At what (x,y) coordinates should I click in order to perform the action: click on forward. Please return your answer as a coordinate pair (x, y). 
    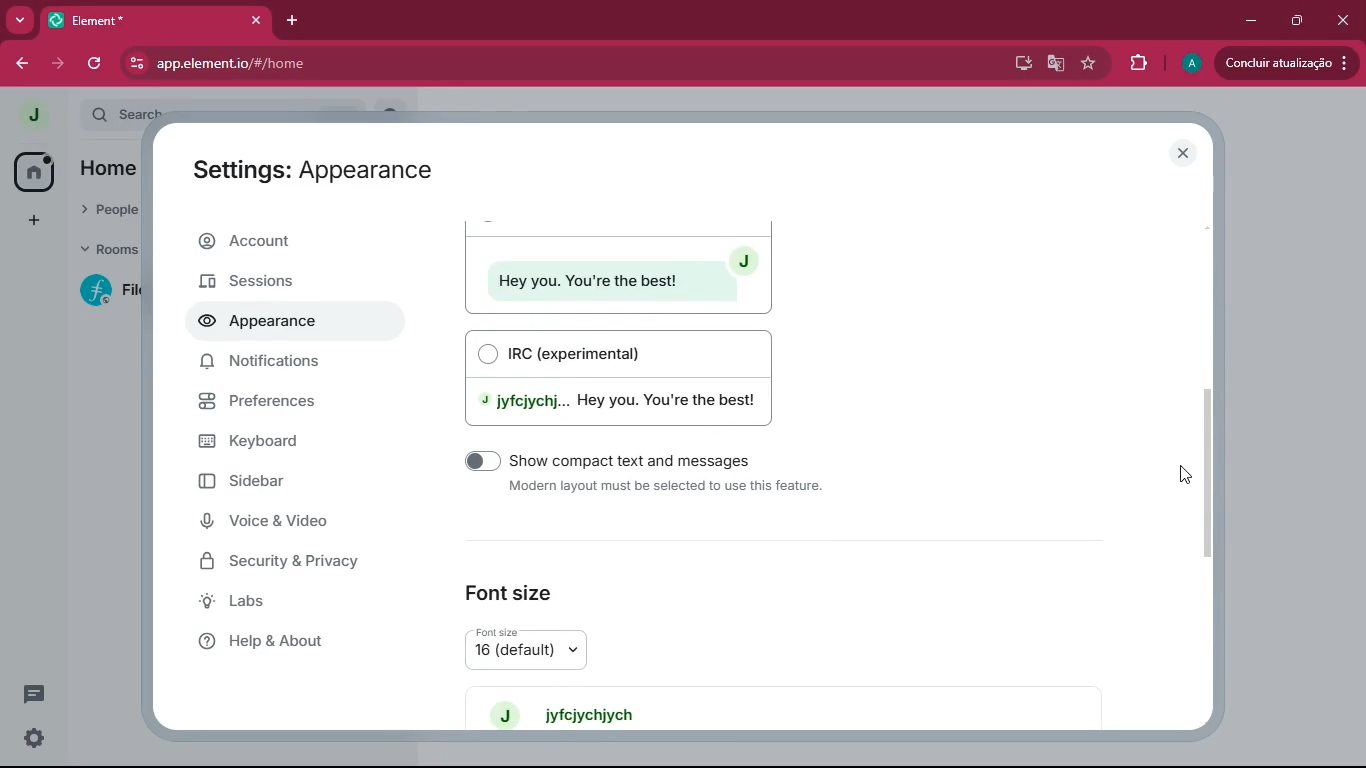
    Looking at the image, I should click on (58, 65).